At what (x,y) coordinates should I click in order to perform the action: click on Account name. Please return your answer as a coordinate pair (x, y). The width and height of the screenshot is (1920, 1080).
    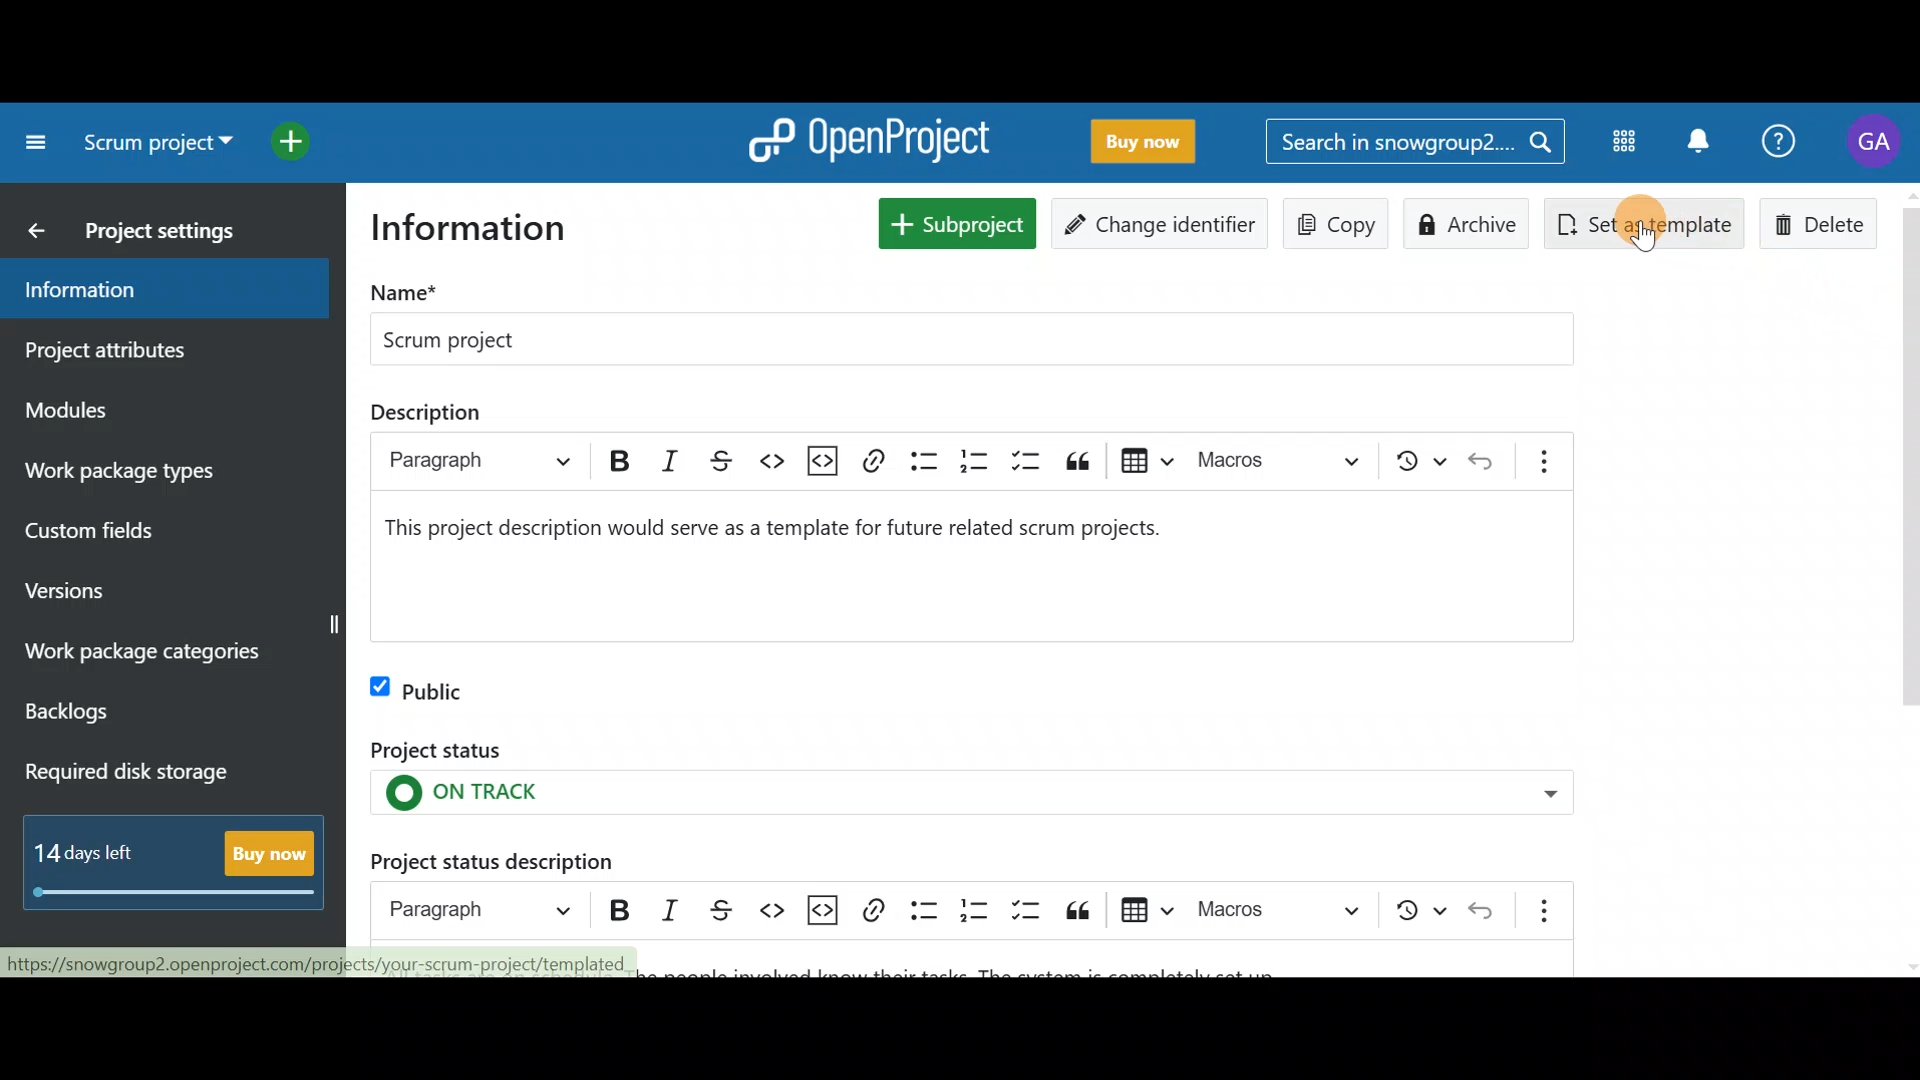
    Looking at the image, I should click on (1878, 142).